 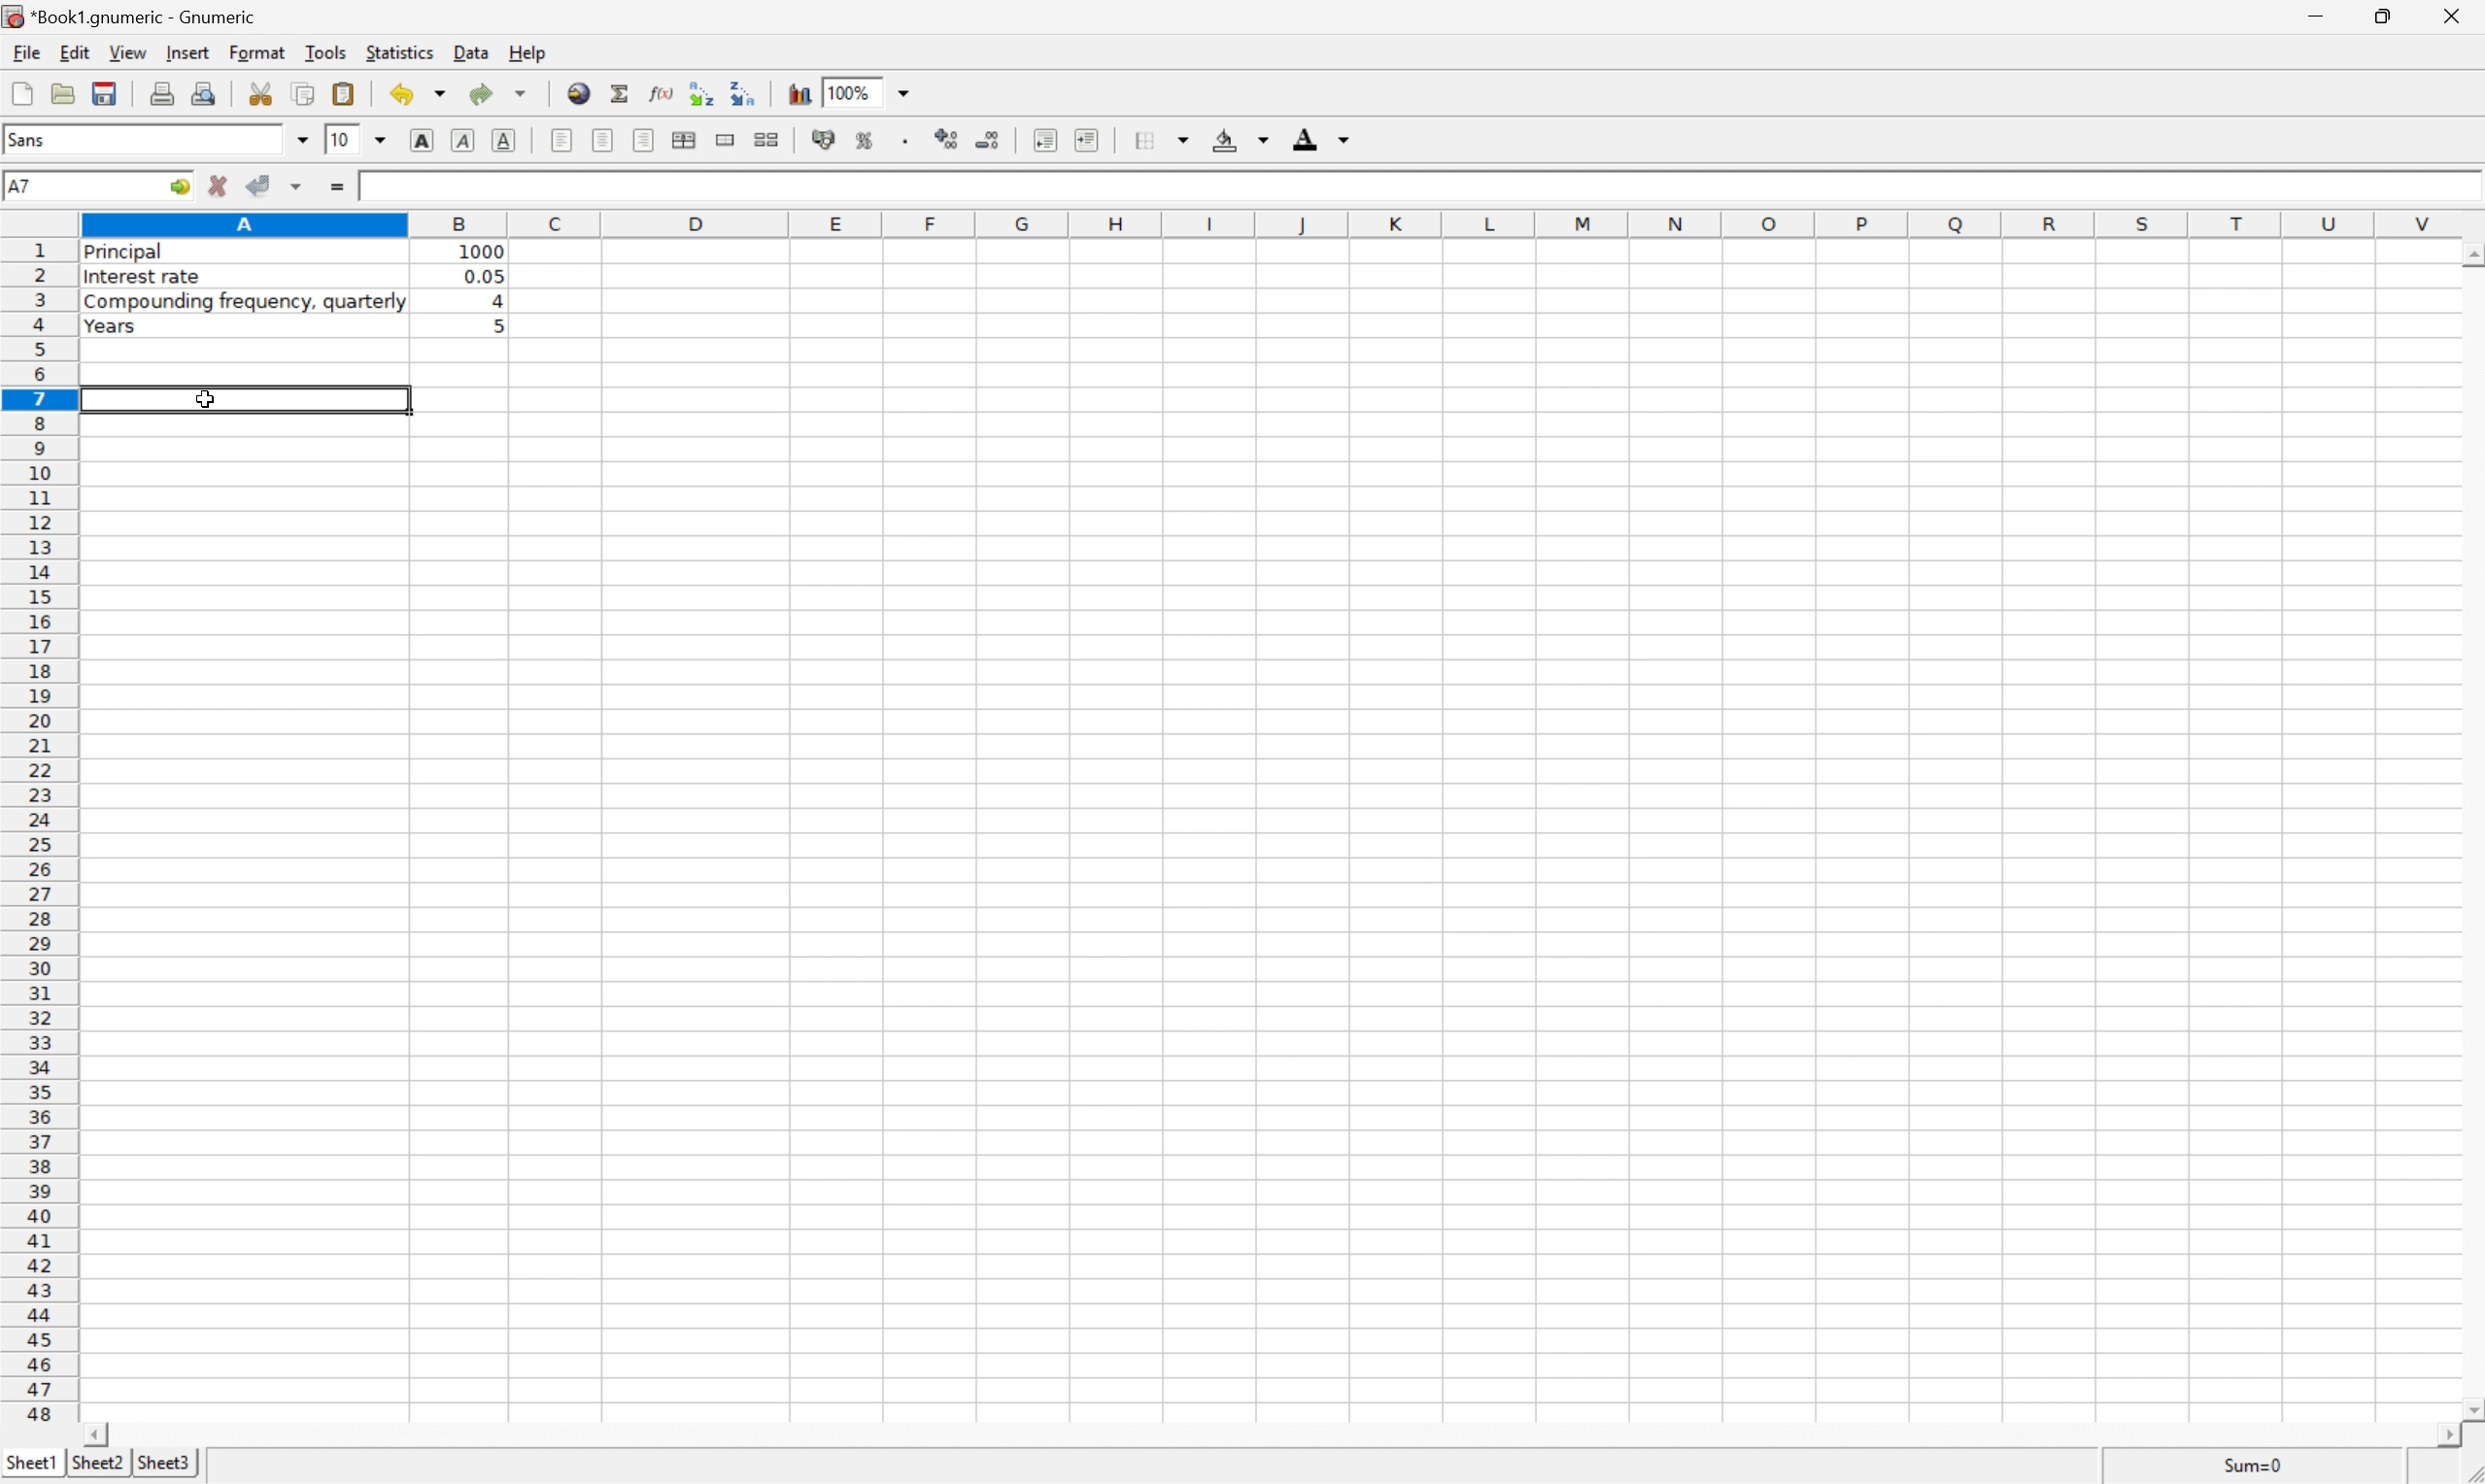 I want to click on scroll right, so click(x=2445, y=1441).